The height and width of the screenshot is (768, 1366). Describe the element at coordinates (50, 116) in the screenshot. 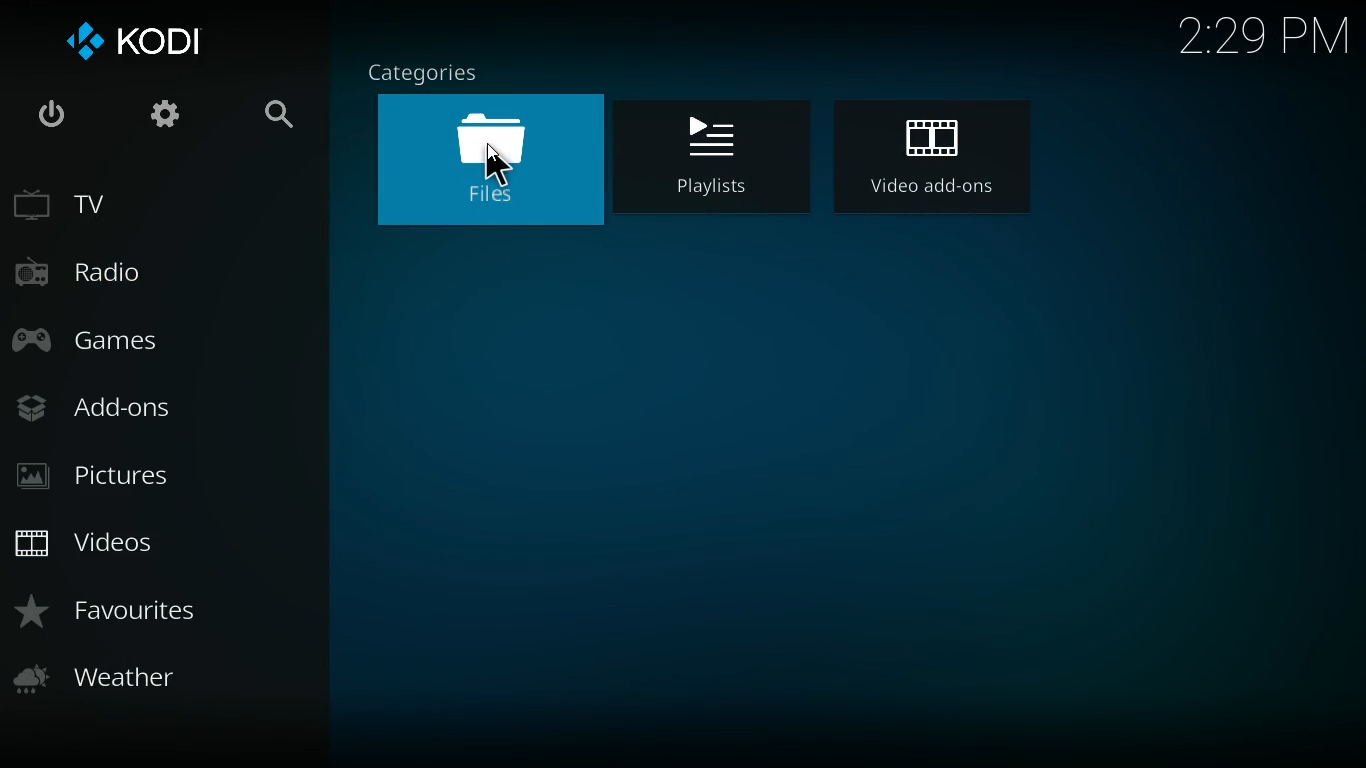

I see `power` at that location.